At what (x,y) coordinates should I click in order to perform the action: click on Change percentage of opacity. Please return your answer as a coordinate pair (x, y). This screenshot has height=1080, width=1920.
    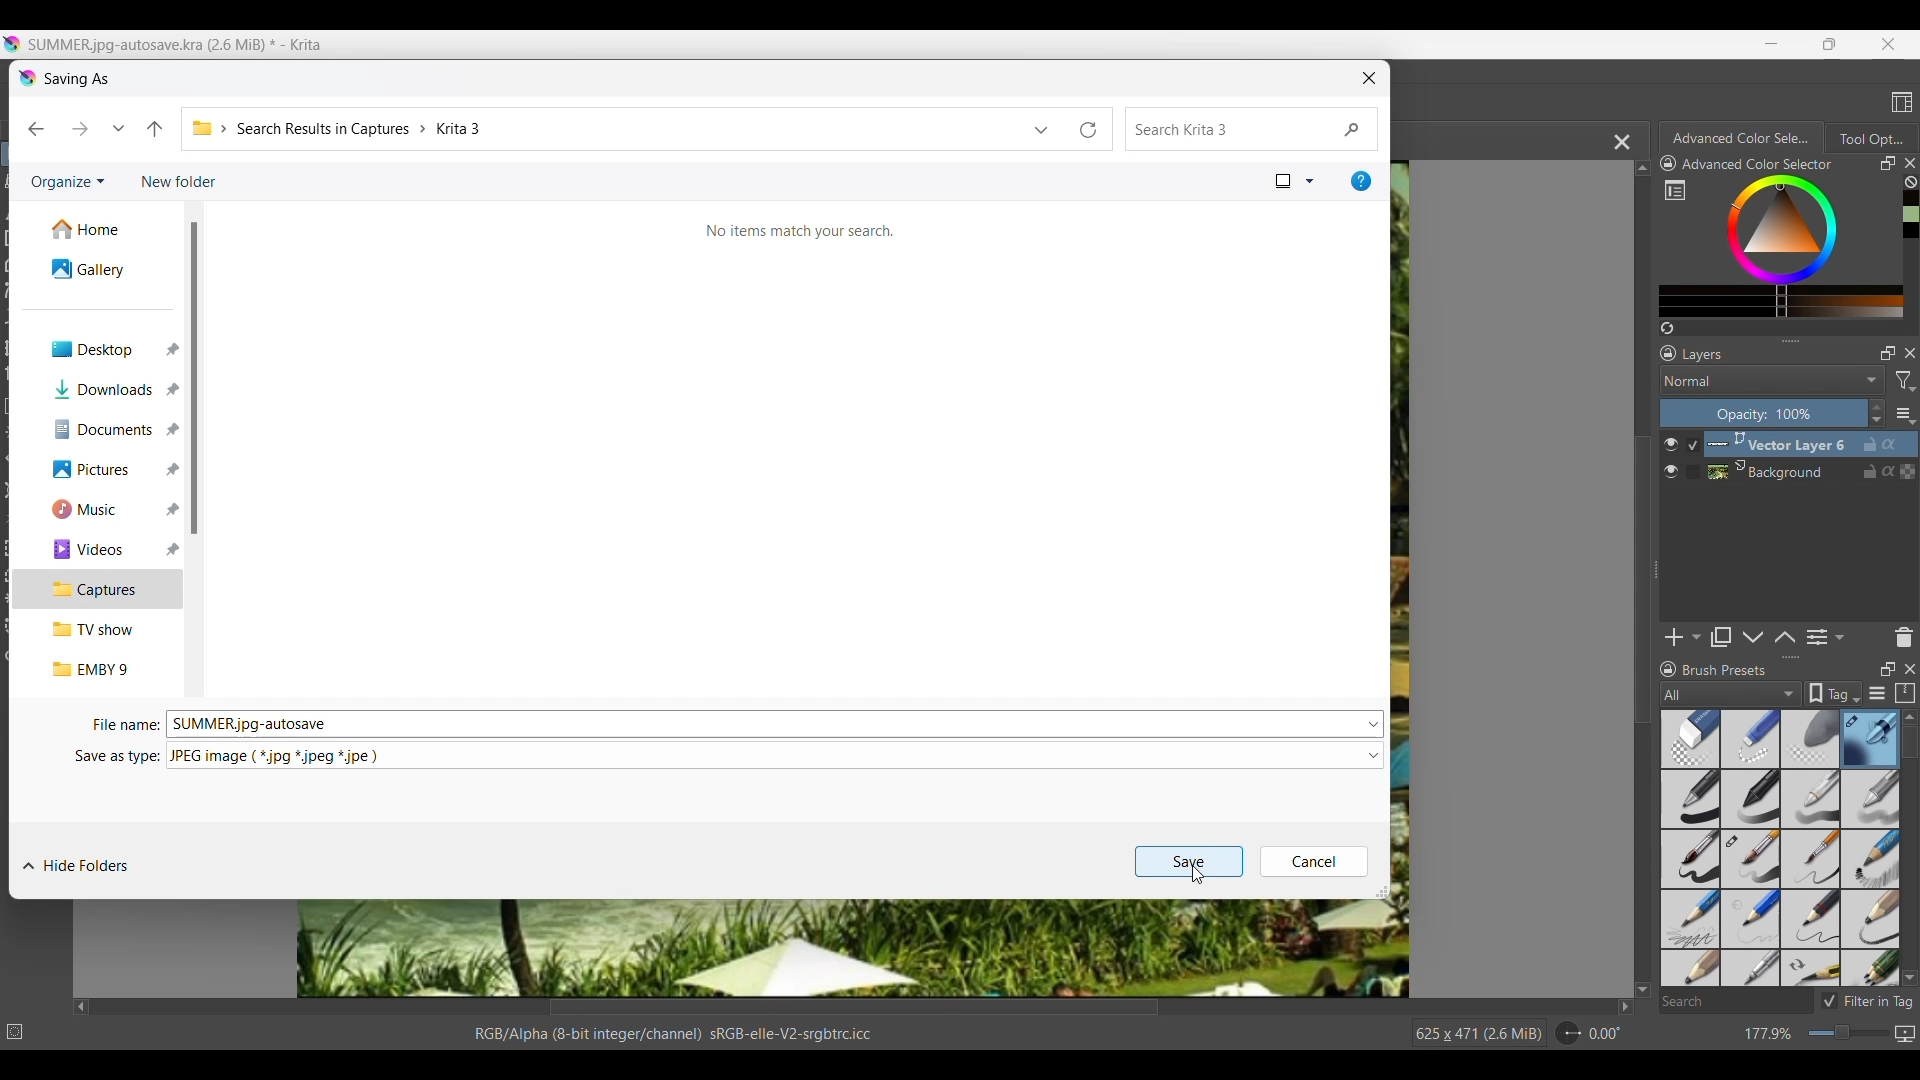
    Looking at the image, I should click on (1763, 413).